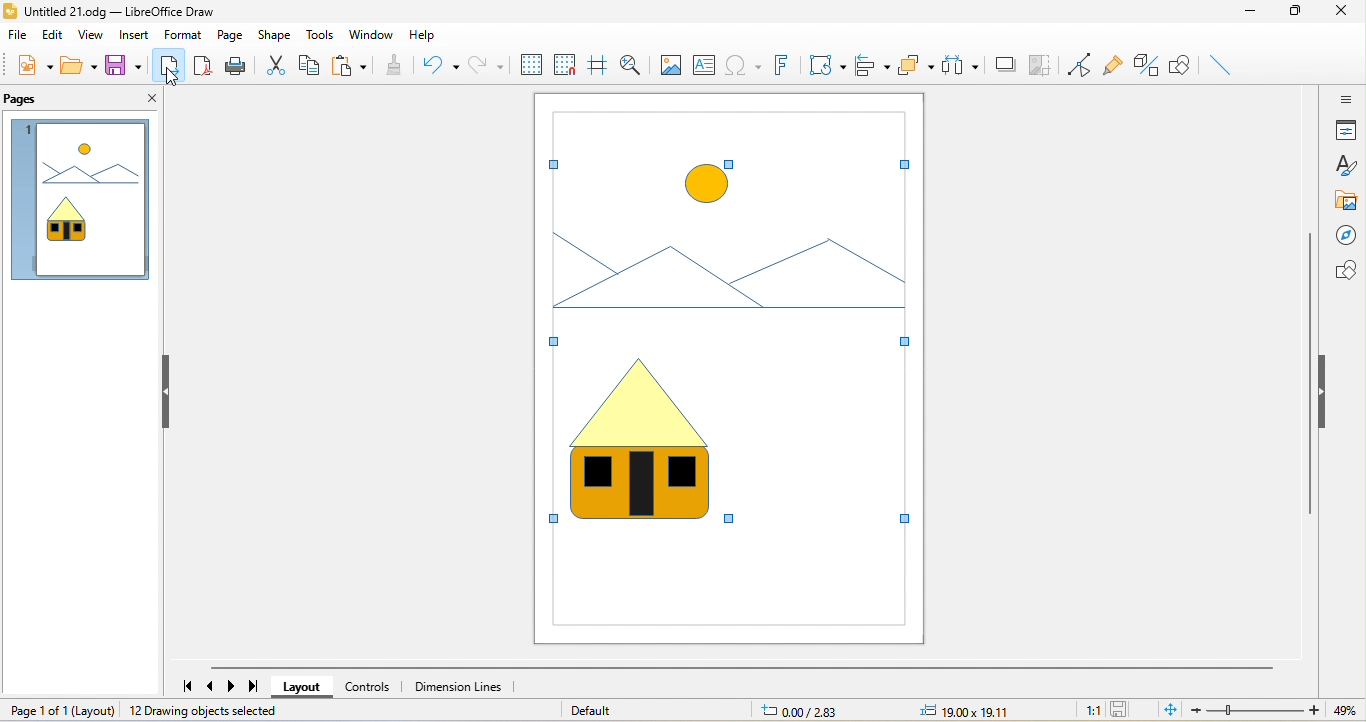 Image resolution: width=1366 pixels, height=722 pixels. I want to click on shadow, so click(1005, 65).